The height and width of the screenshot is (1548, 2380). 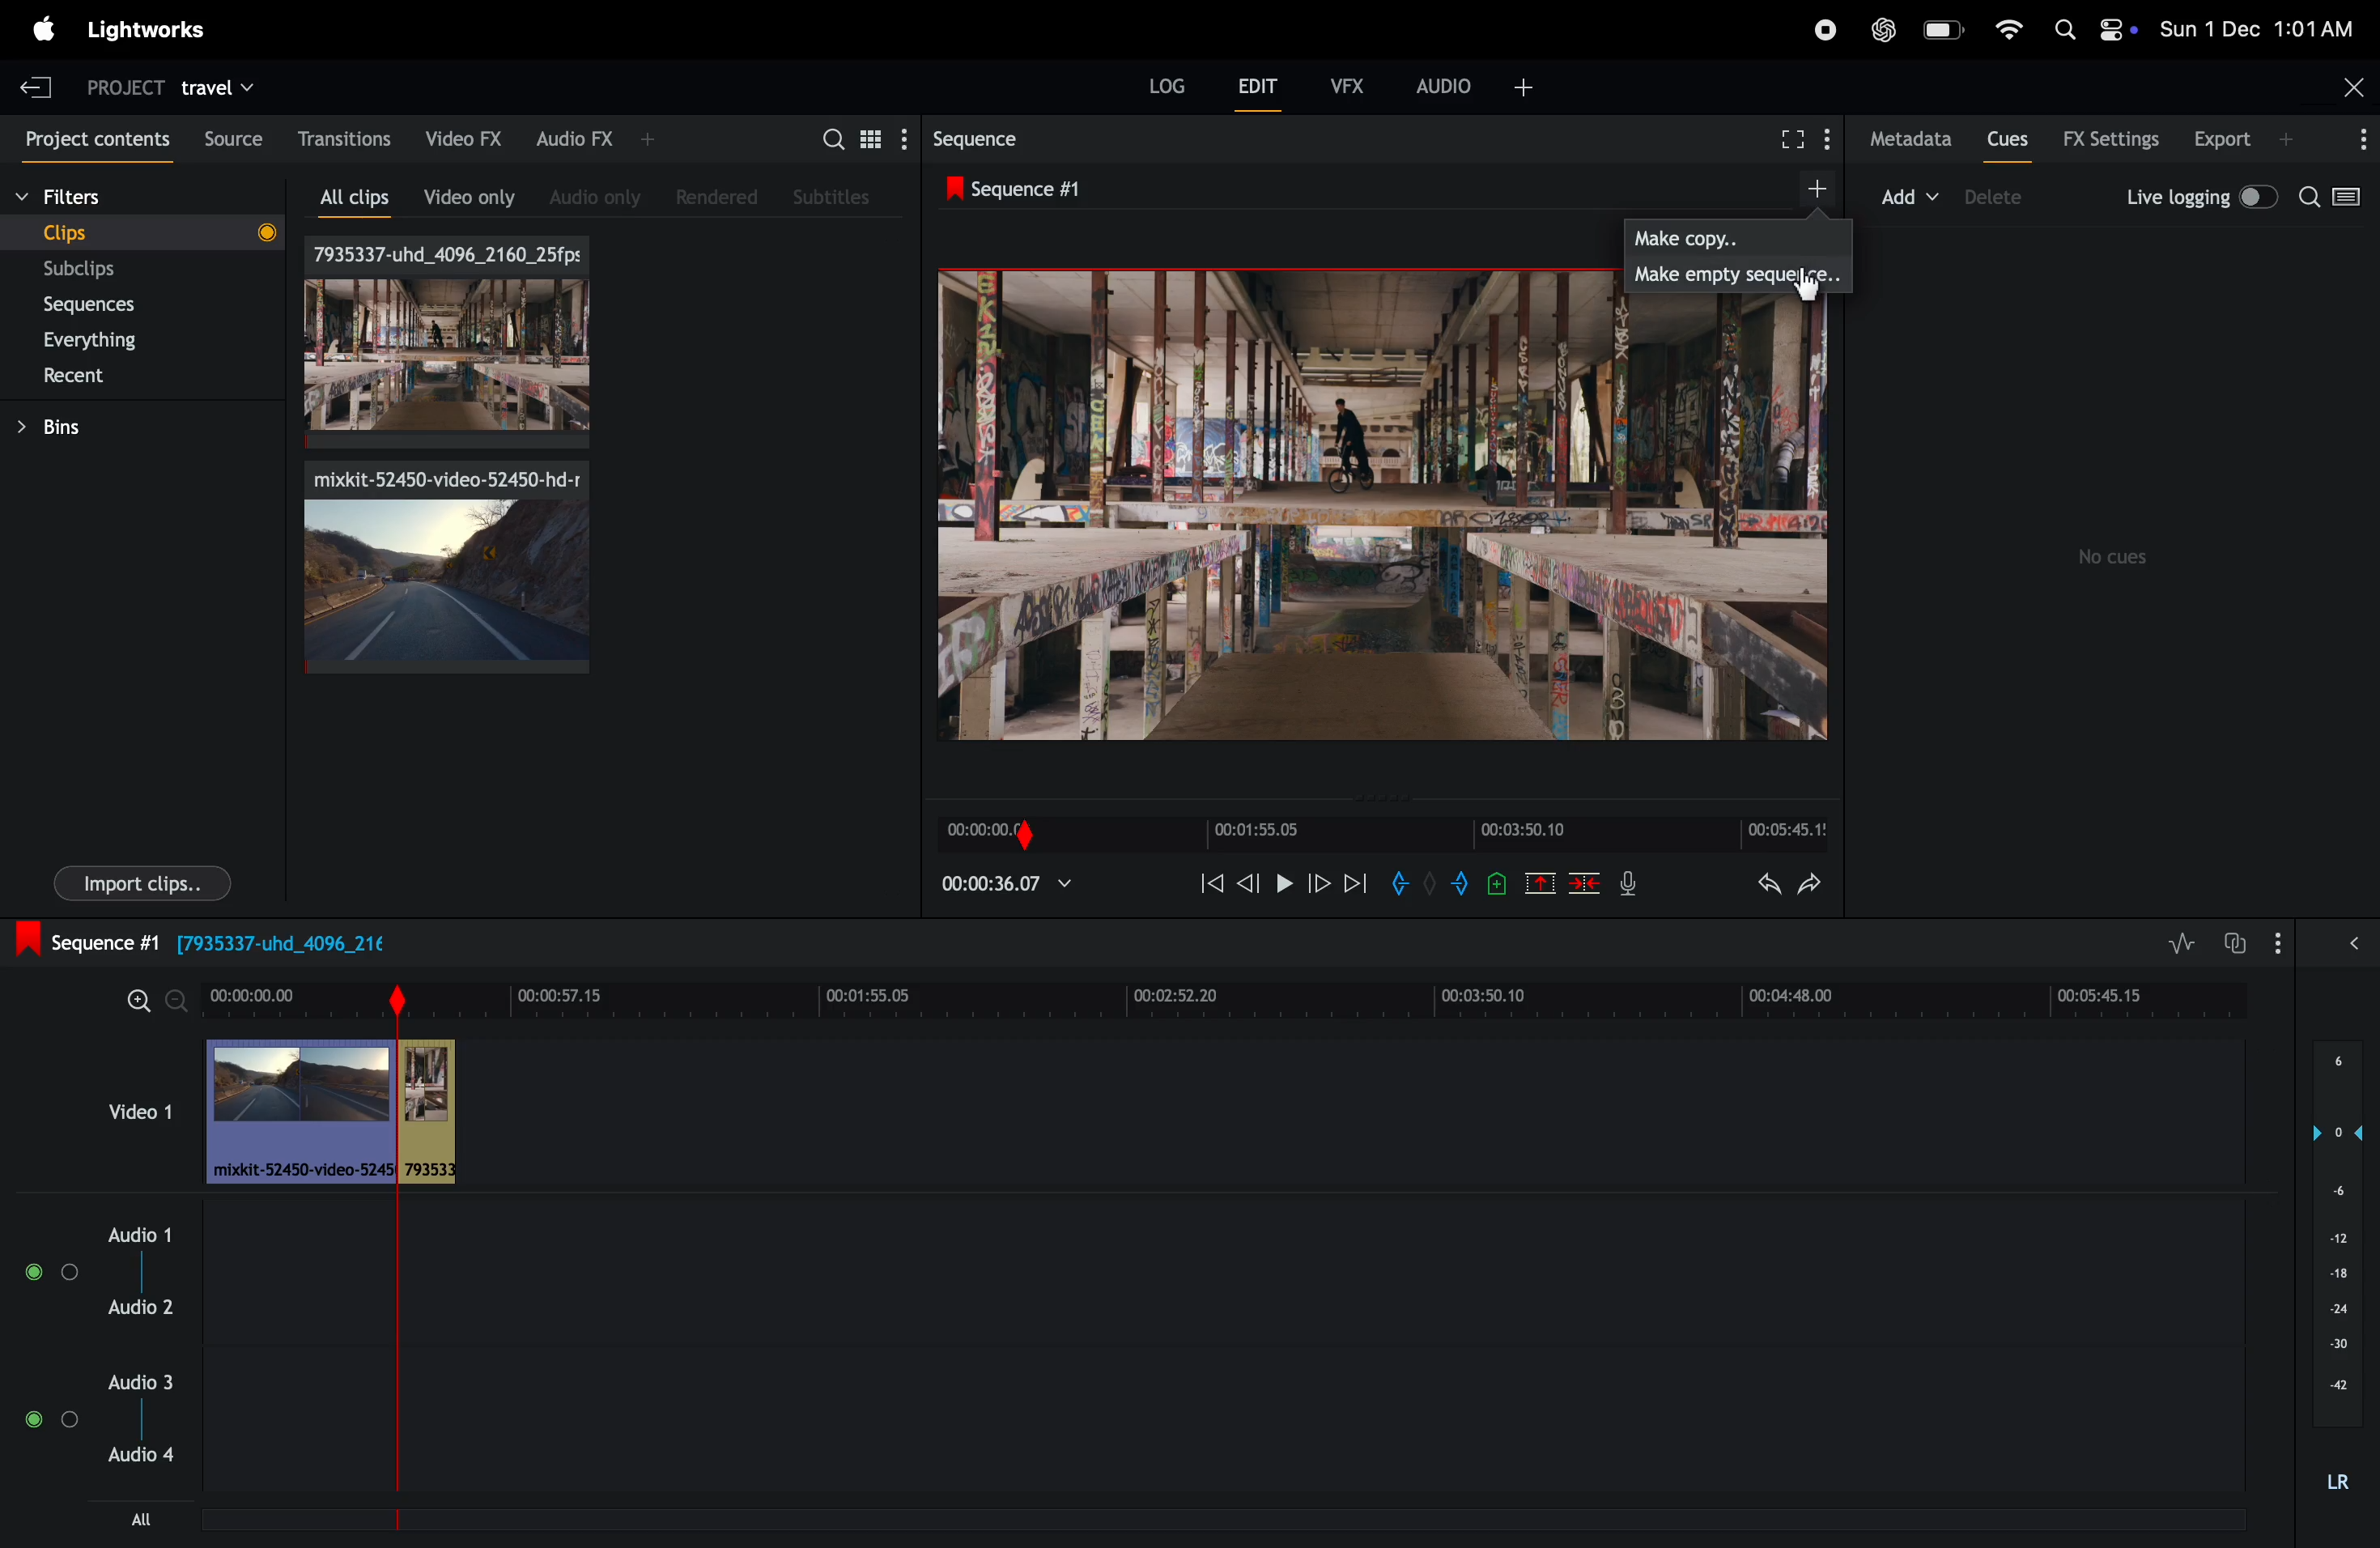 What do you see at coordinates (1281, 880) in the screenshot?
I see `pause play` at bounding box center [1281, 880].